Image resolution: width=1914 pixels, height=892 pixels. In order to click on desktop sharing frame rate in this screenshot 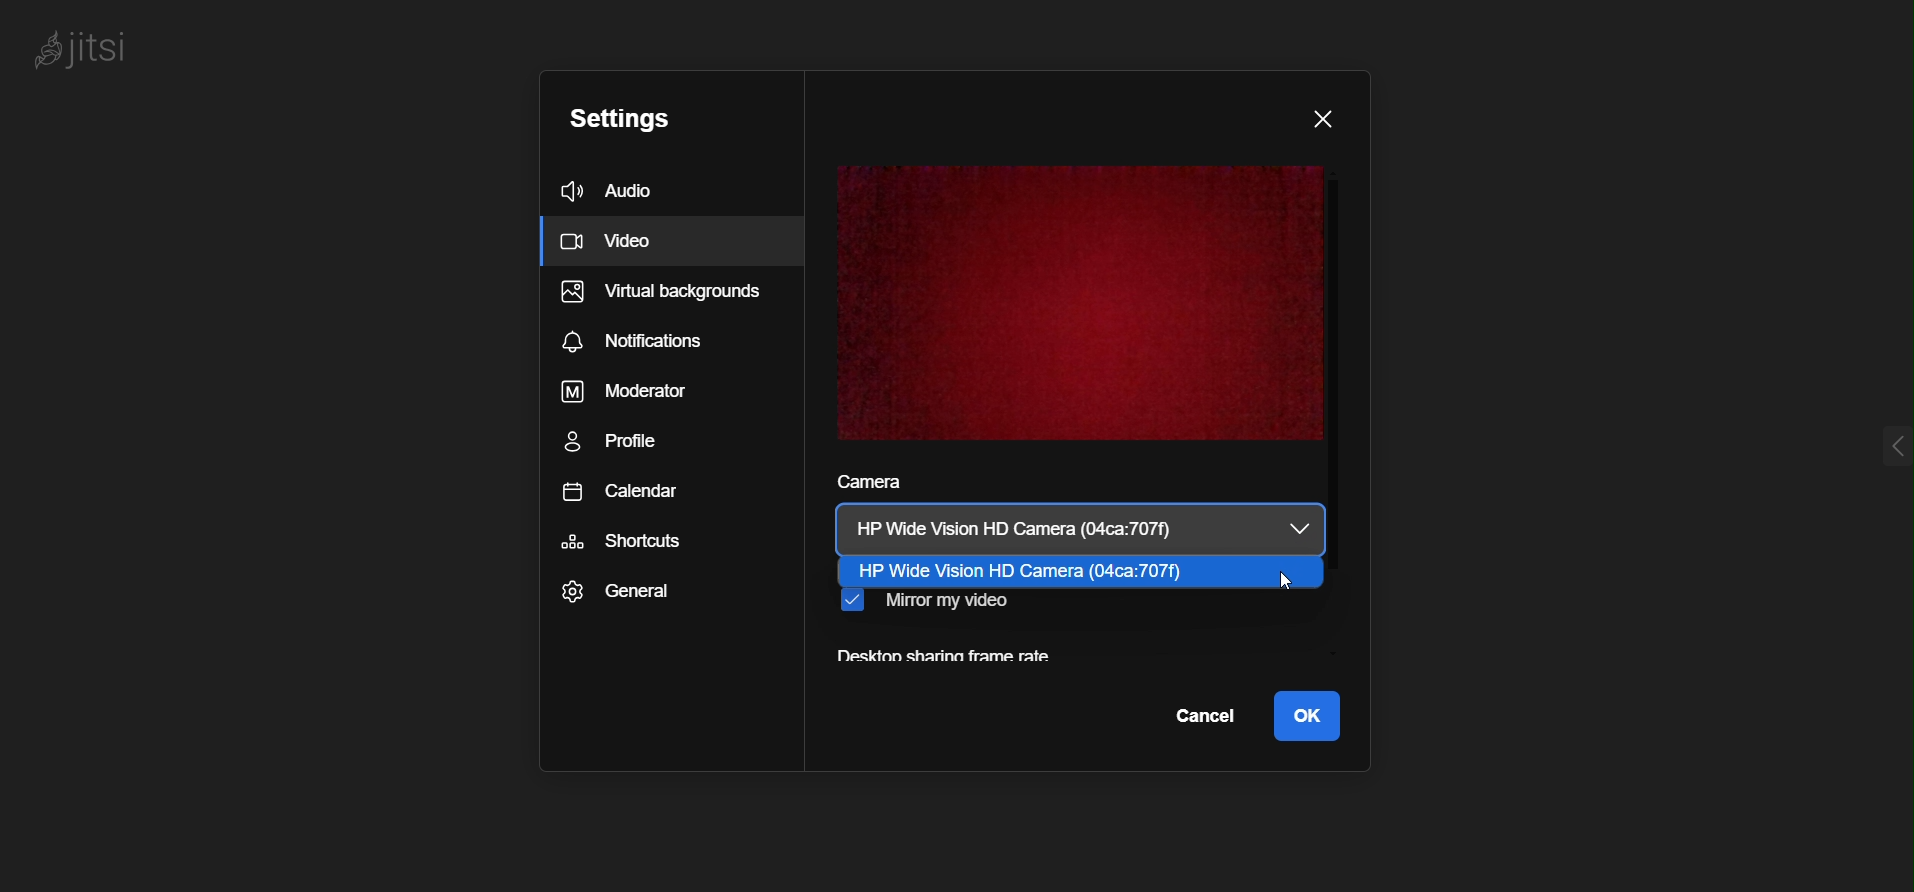, I will do `click(945, 659)`.